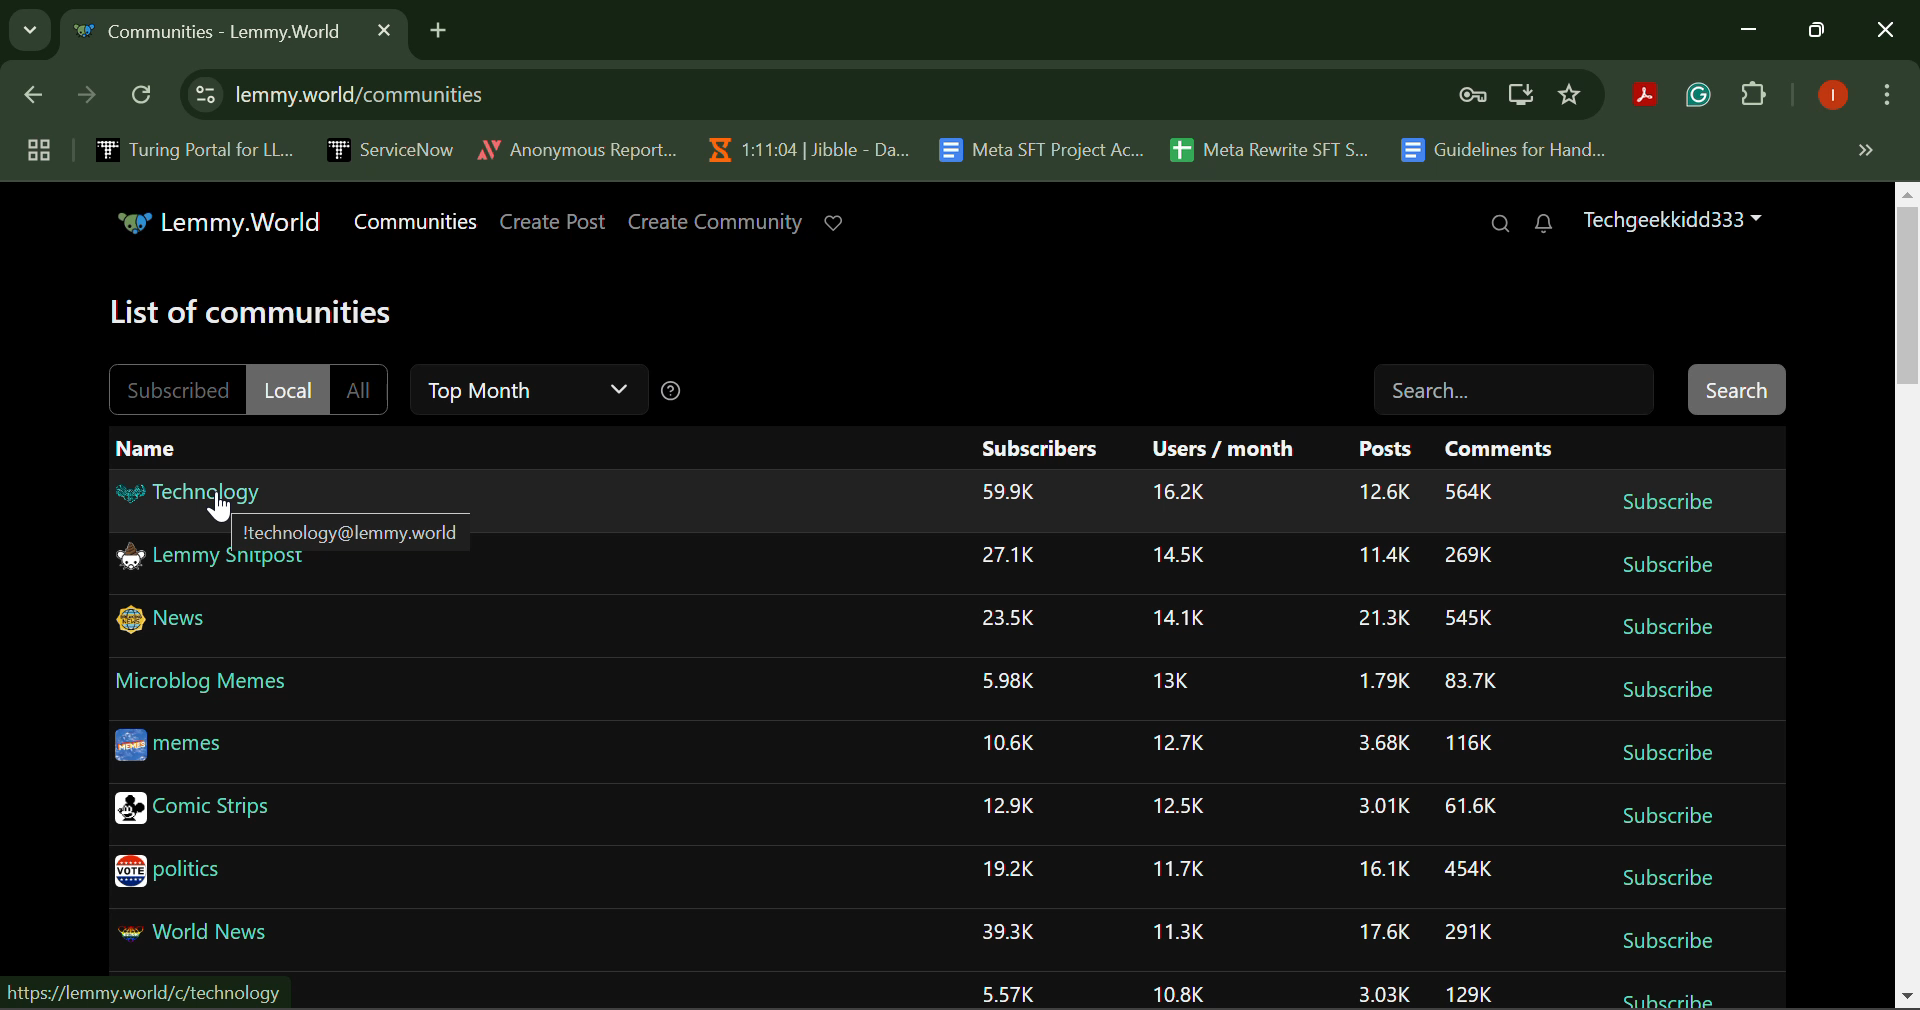 The image size is (1920, 1010). What do you see at coordinates (1044, 148) in the screenshot?
I see `Meta SFT Project` at bounding box center [1044, 148].